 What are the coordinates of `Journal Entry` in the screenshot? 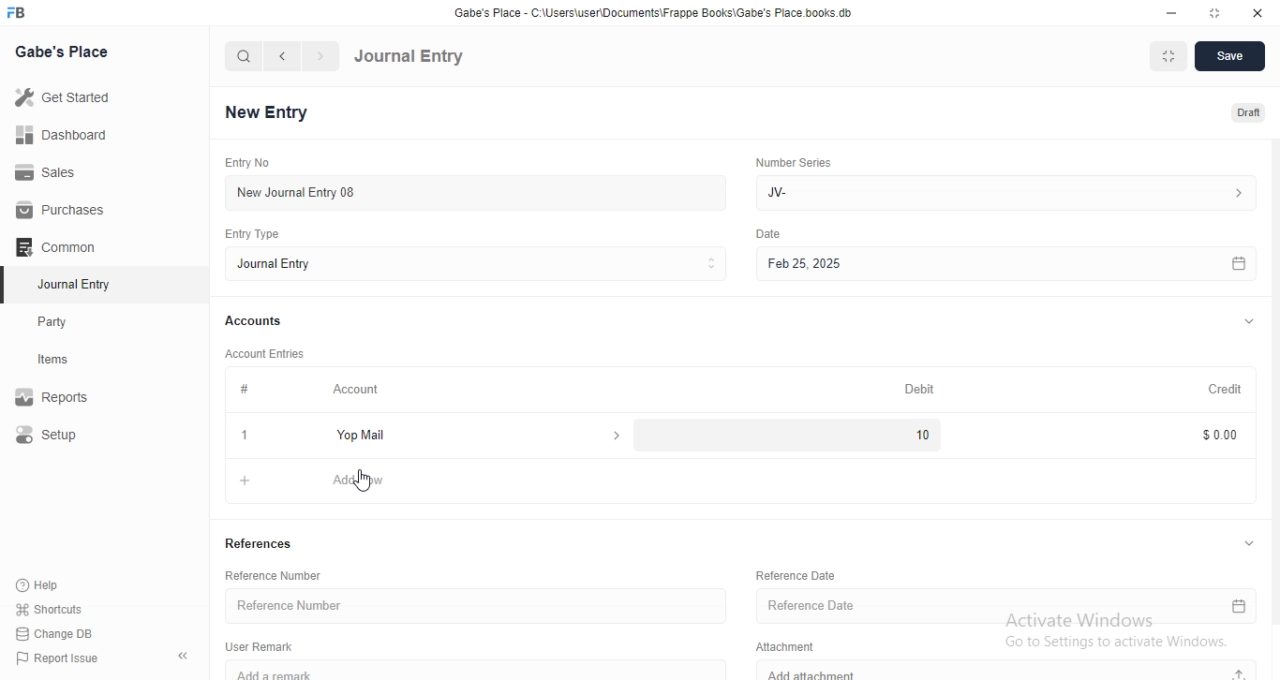 It's located at (474, 265).